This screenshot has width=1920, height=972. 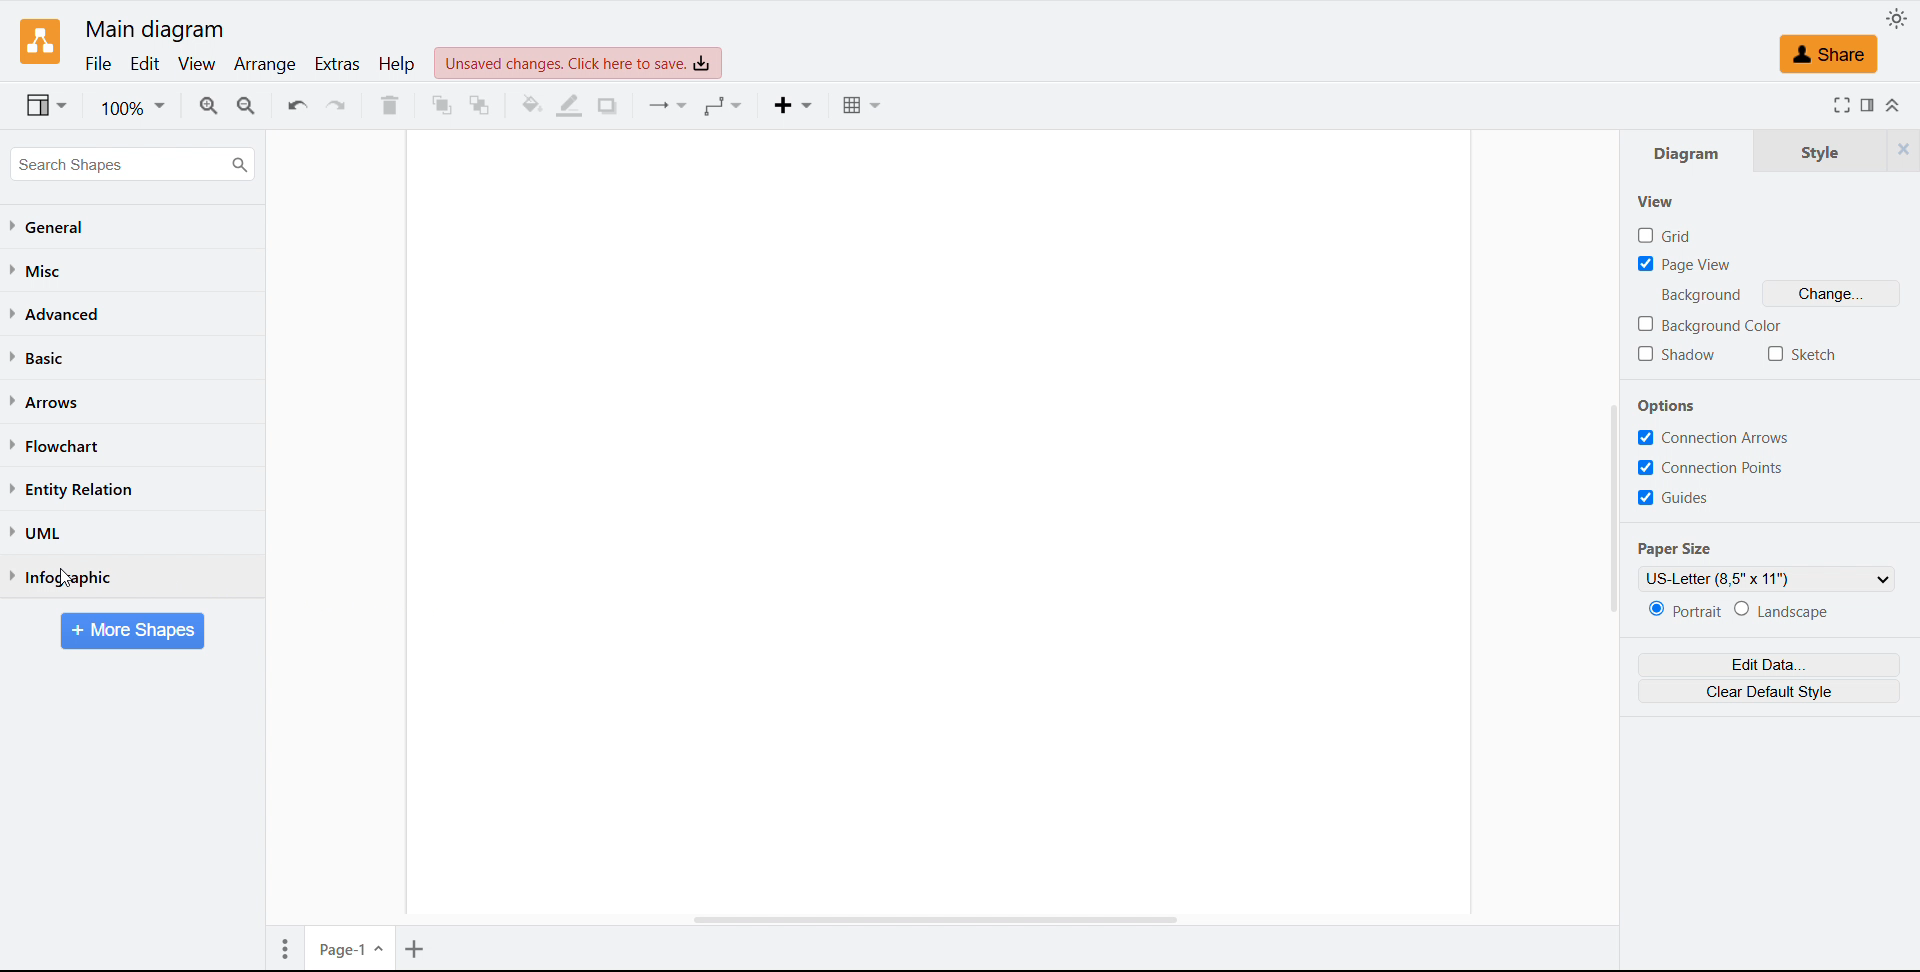 What do you see at coordinates (1841, 105) in the screenshot?
I see `Full screen ` at bounding box center [1841, 105].